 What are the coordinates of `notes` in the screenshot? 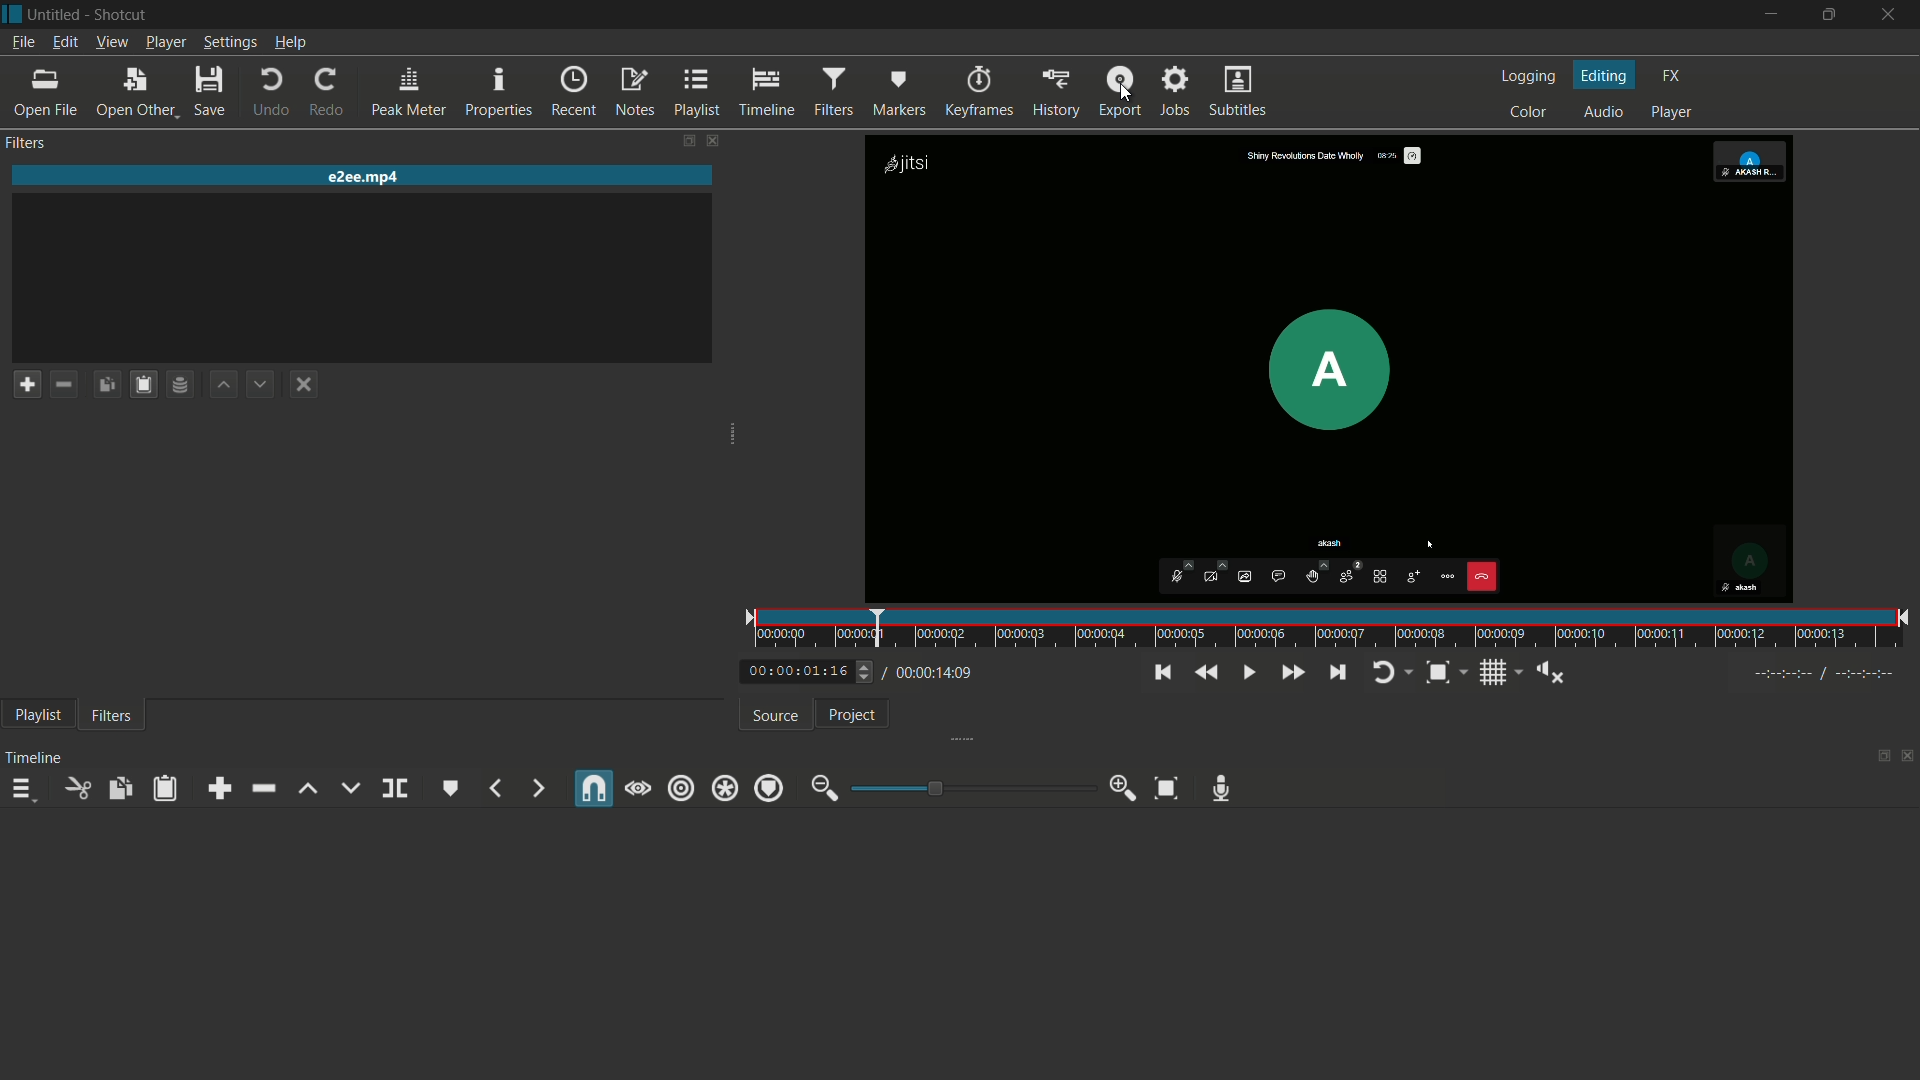 It's located at (634, 93).